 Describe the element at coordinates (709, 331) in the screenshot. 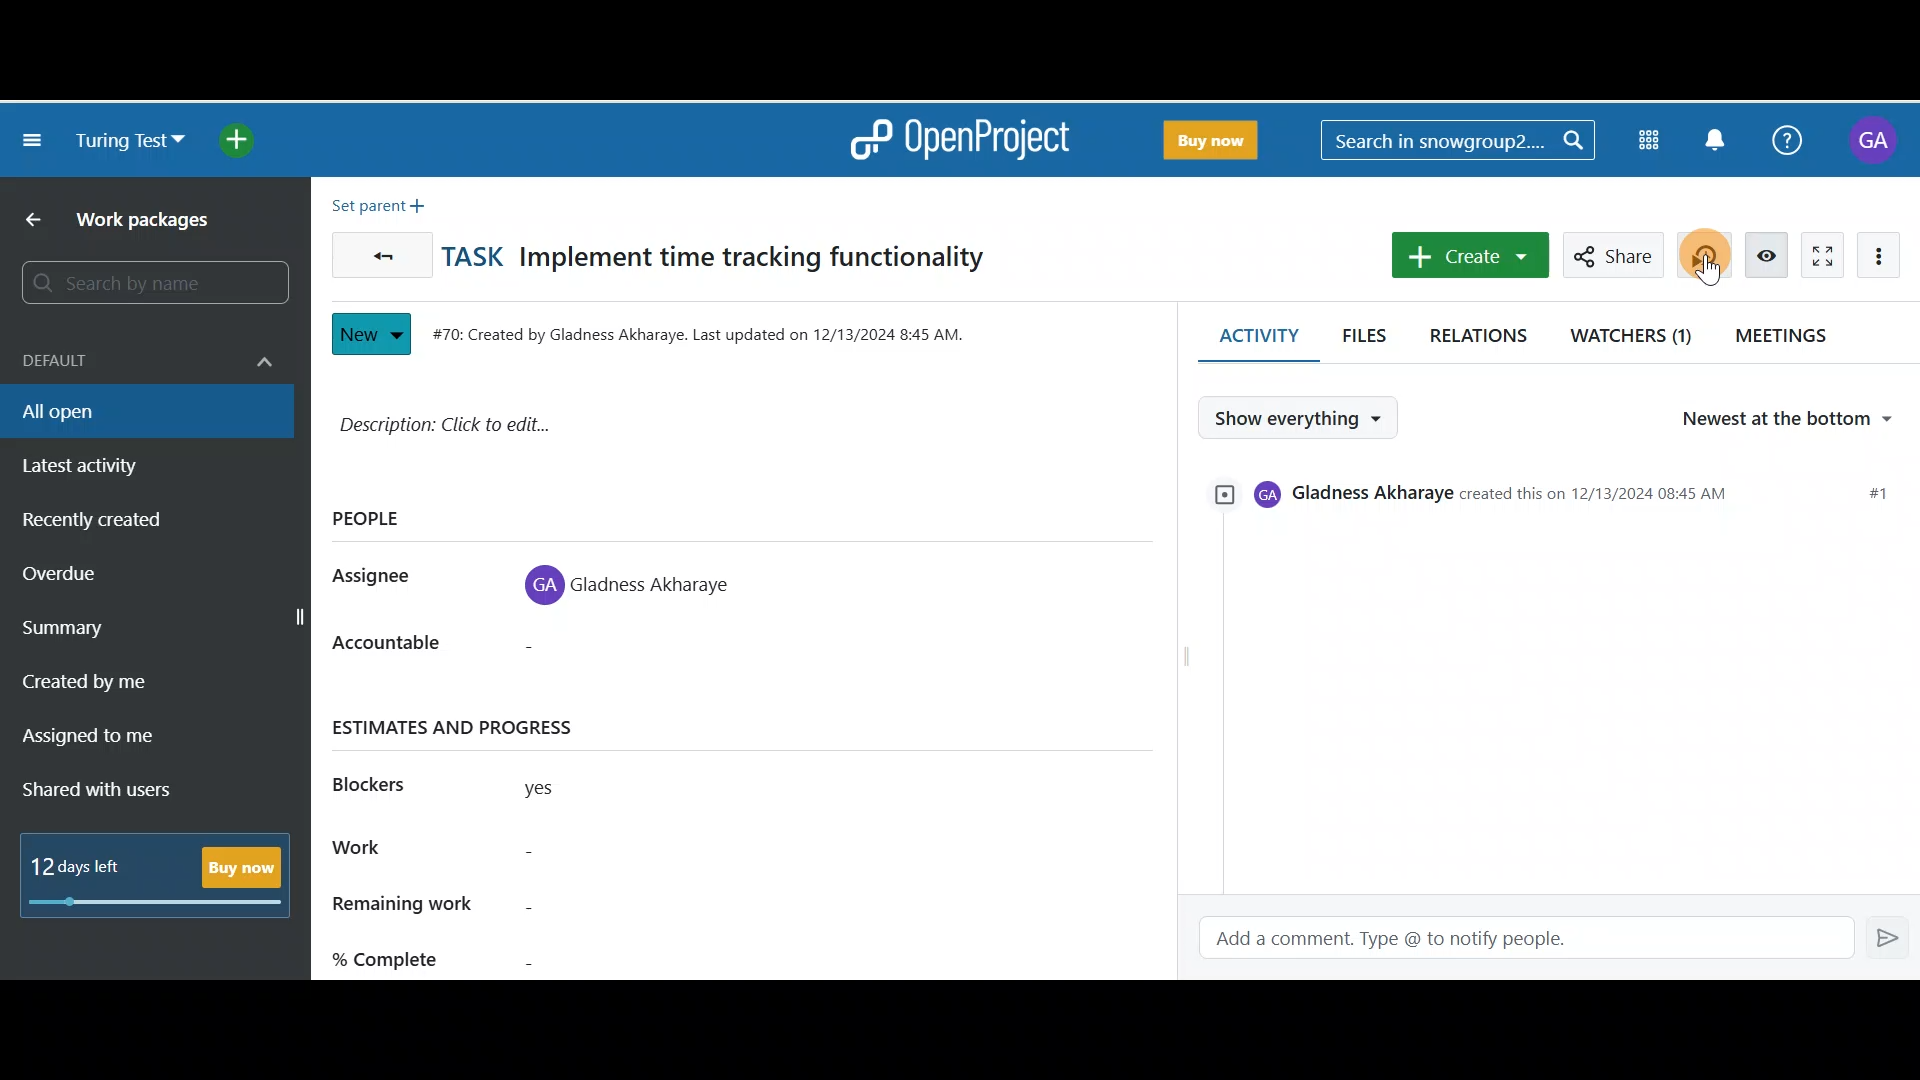

I see `#70: Created by Gladness Akharaye. Last updated on 12/13/2024 8:45 AM.` at that location.